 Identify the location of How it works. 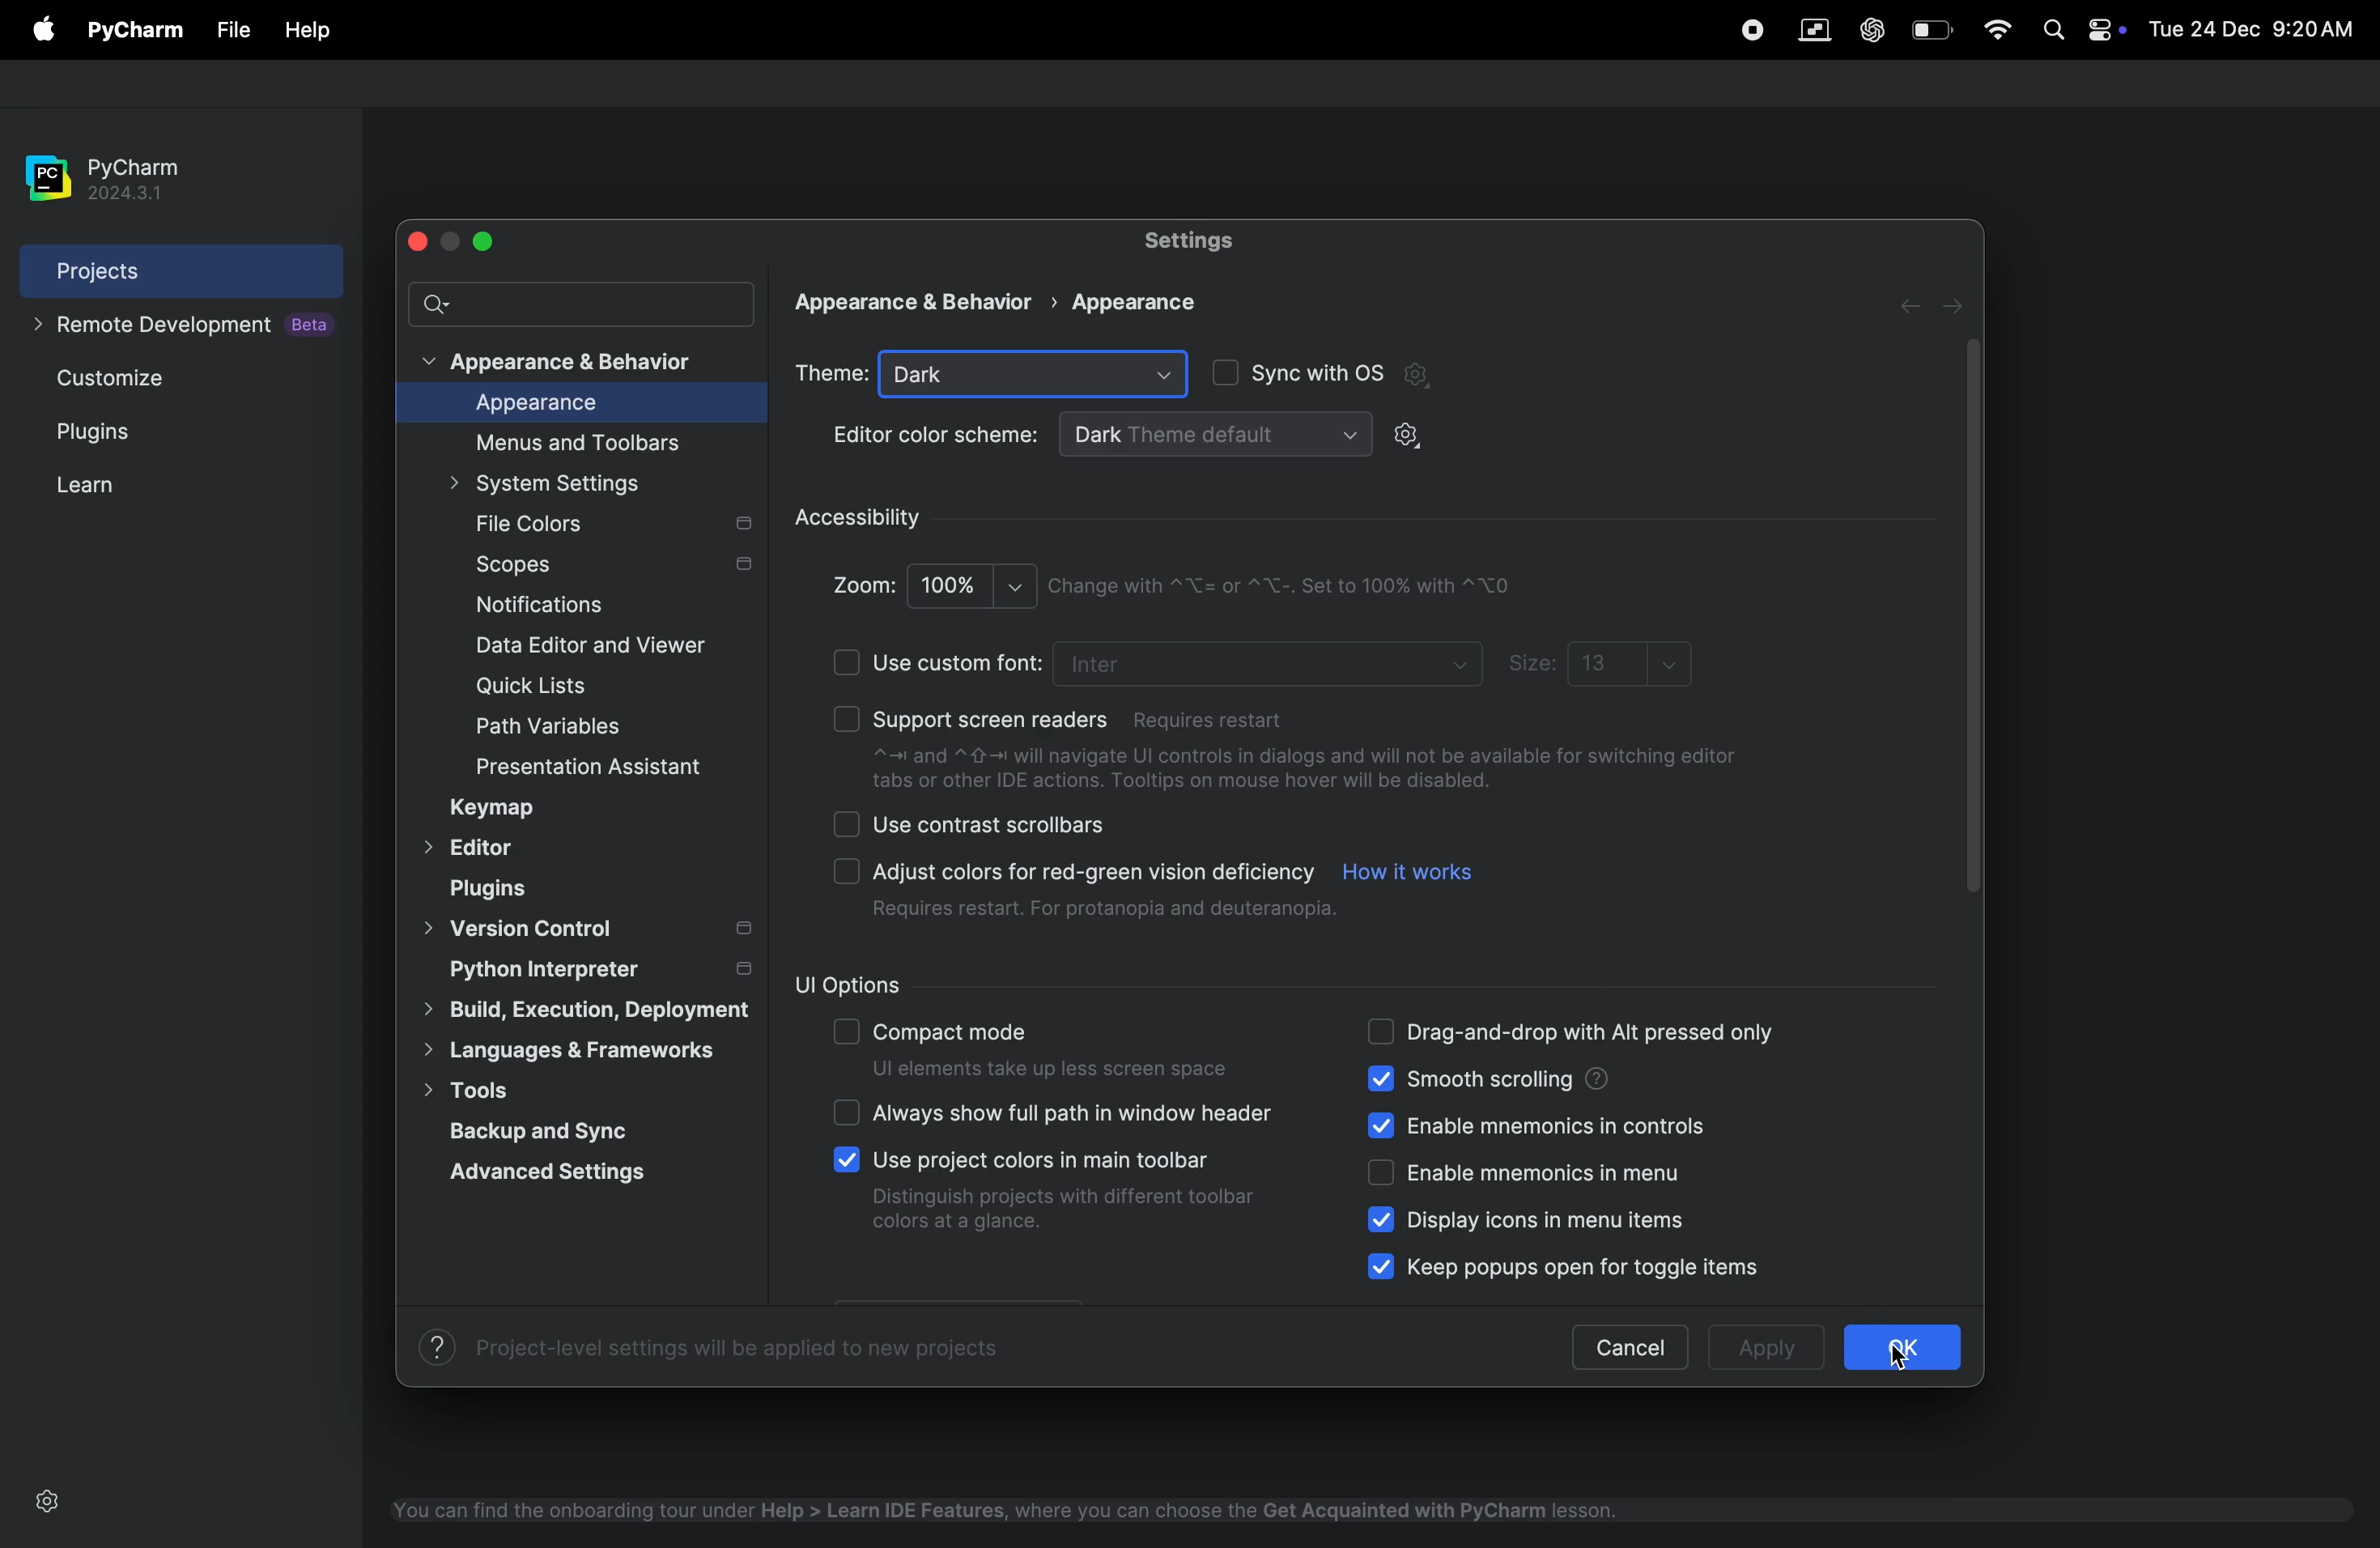
(1406, 878).